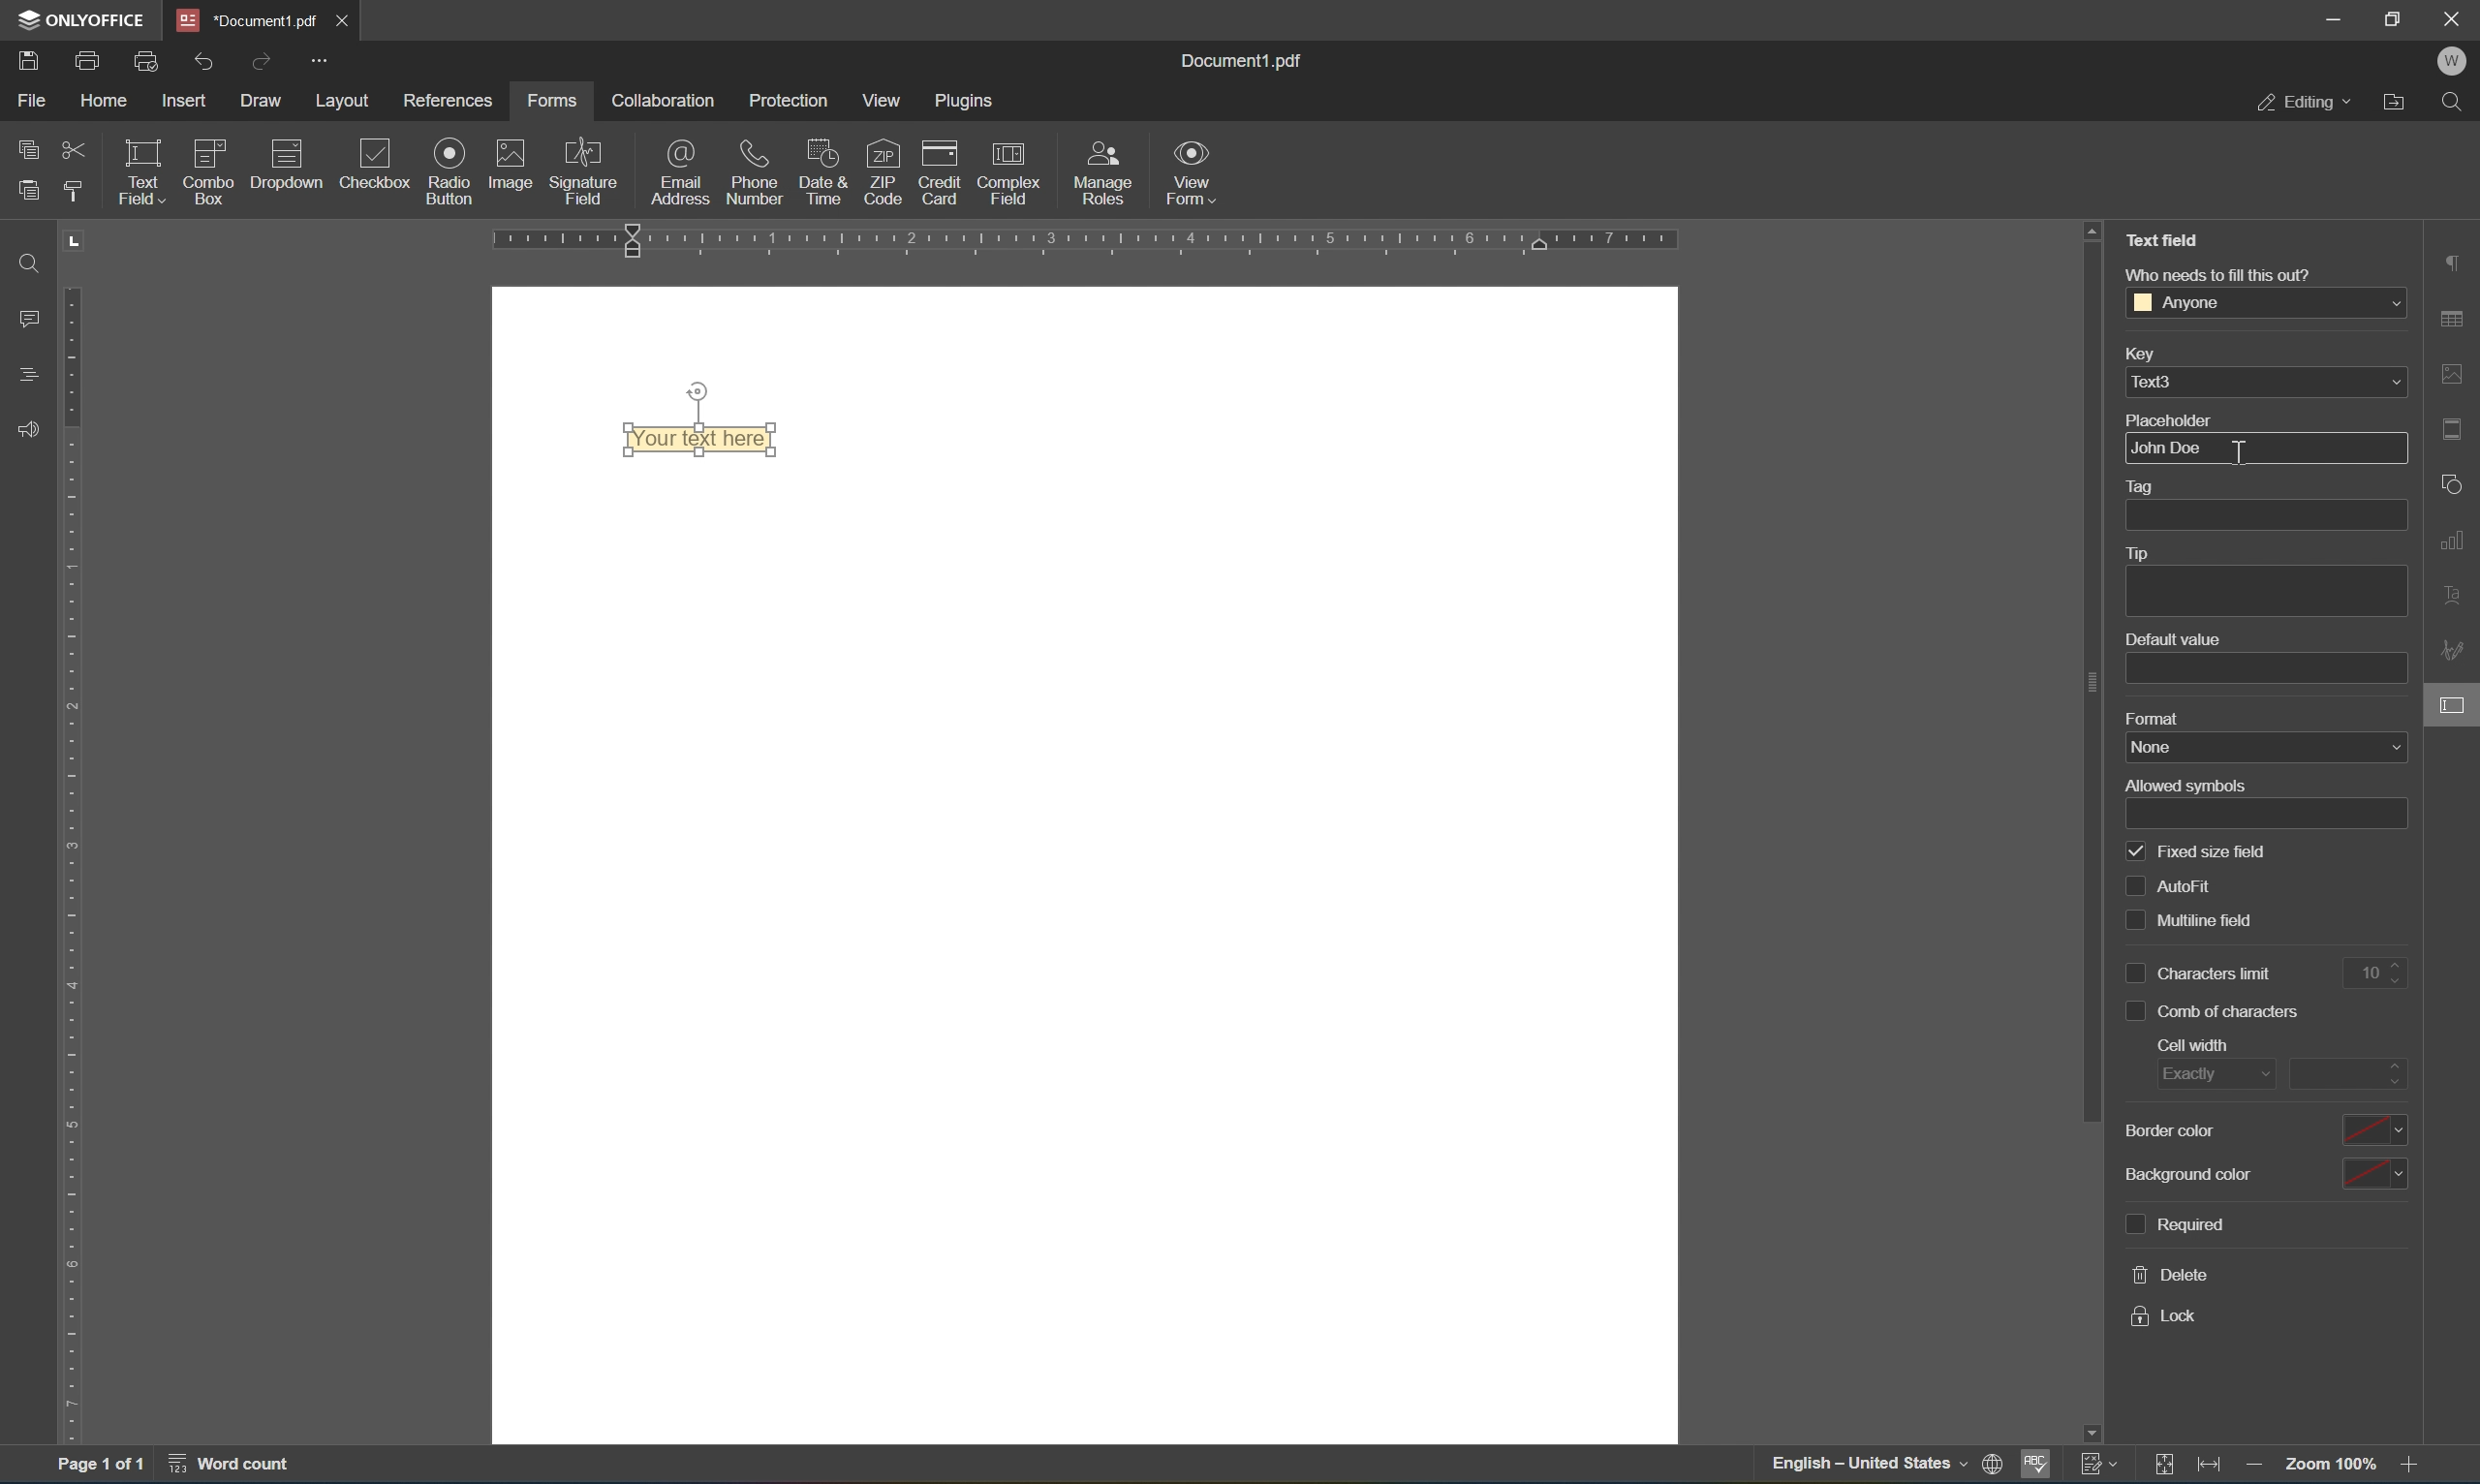 The image size is (2480, 1484). Describe the element at coordinates (33, 317) in the screenshot. I see `comments` at that location.